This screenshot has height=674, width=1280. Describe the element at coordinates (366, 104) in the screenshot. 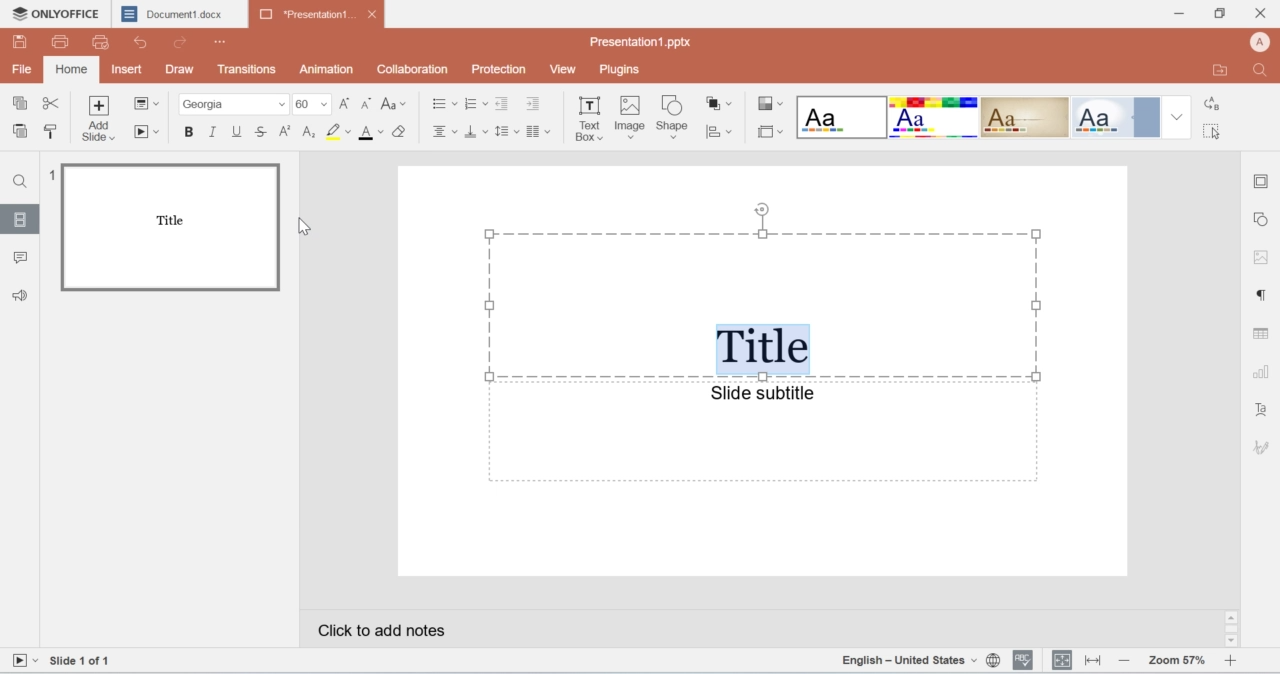

I see `decrease font size` at that location.